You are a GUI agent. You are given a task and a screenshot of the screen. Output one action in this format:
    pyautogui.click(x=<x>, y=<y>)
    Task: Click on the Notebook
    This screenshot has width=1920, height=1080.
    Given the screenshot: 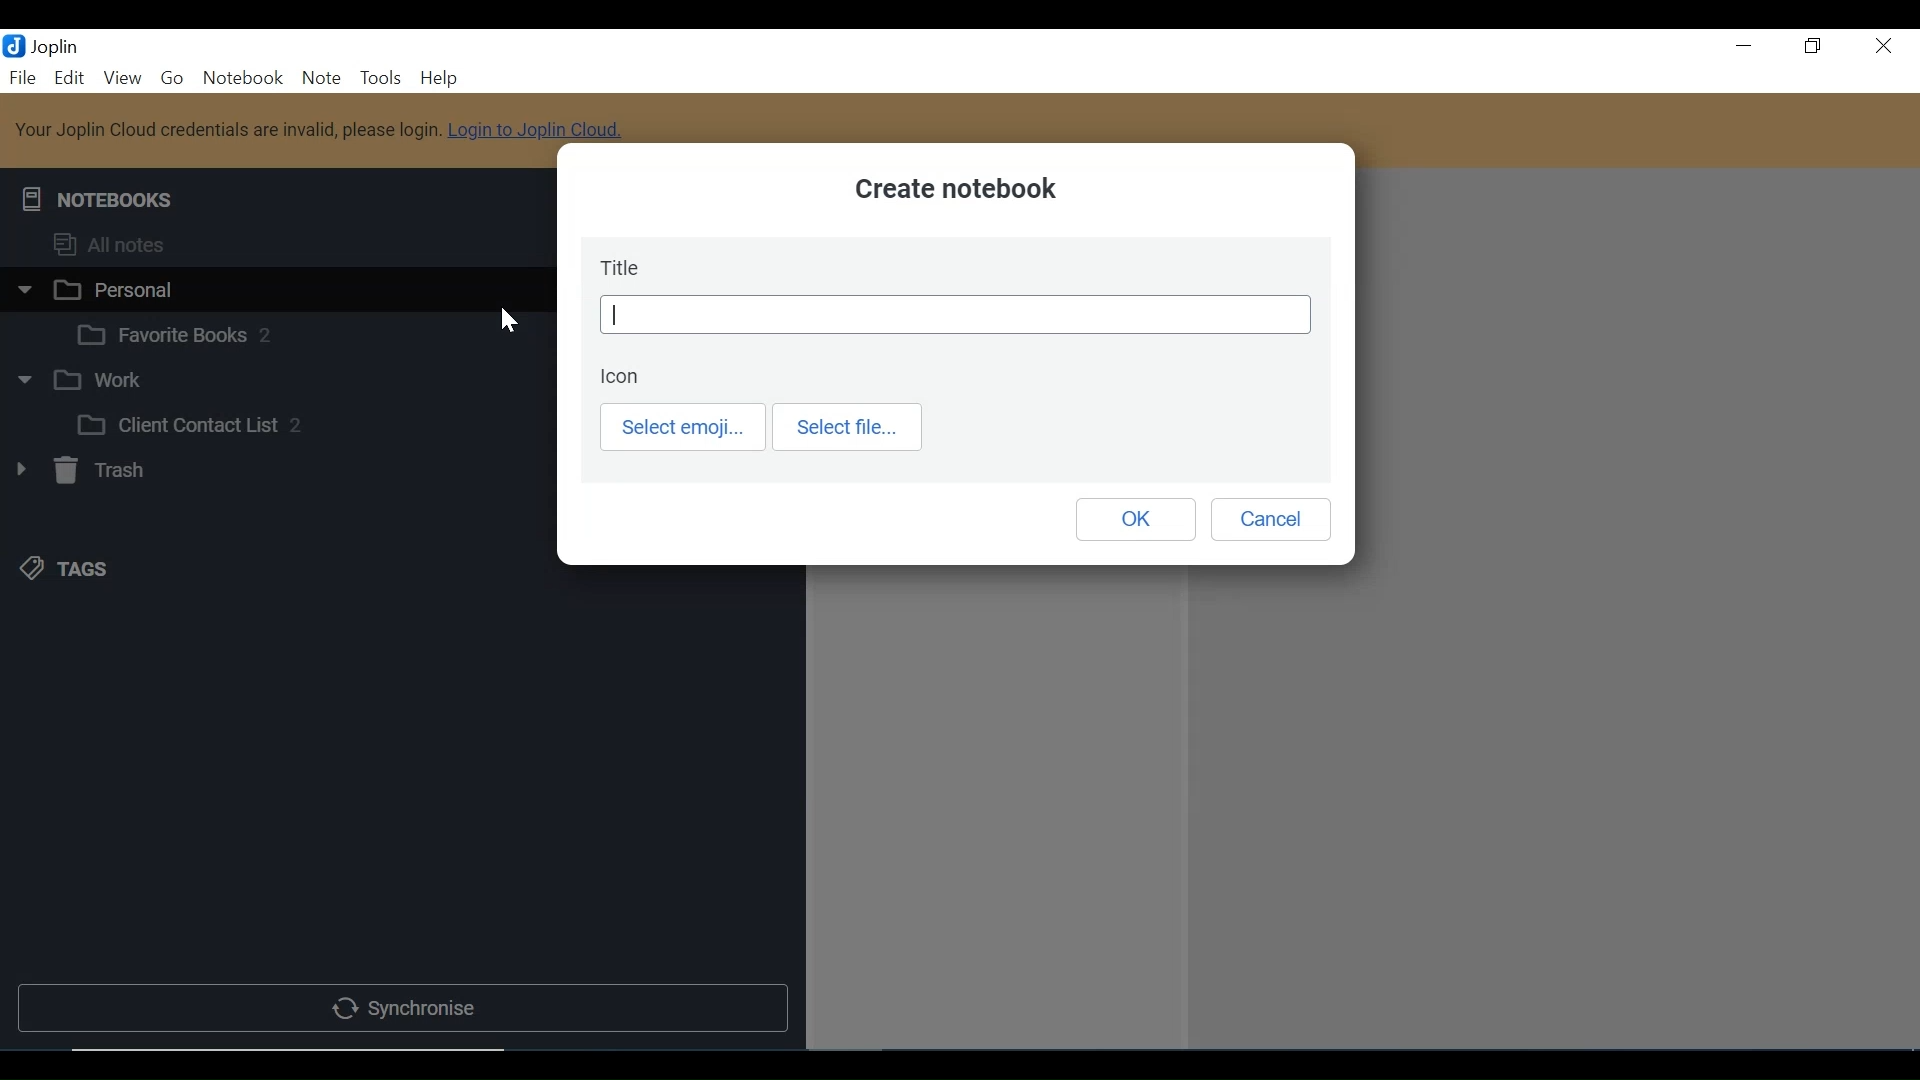 What is the action you would take?
    pyautogui.click(x=297, y=332)
    